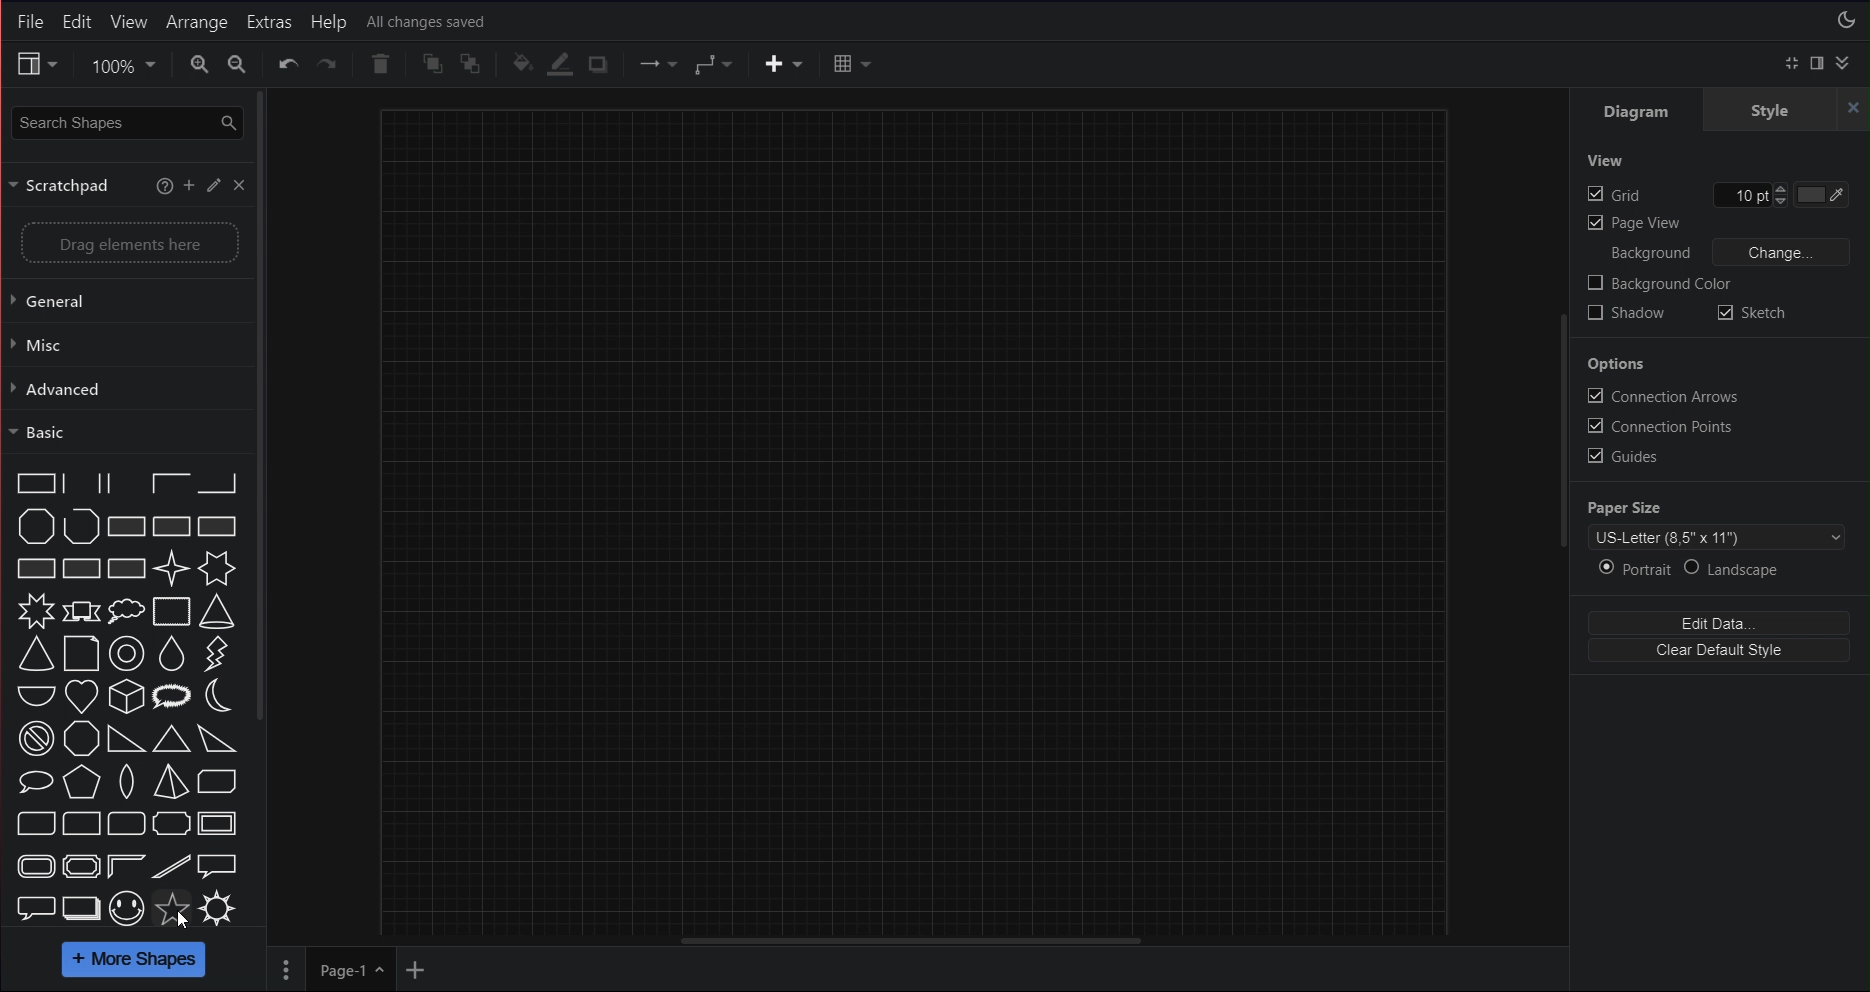 The height and width of the screenshot is (992, 1870). I want to click on Shadow, so click(597, 64).